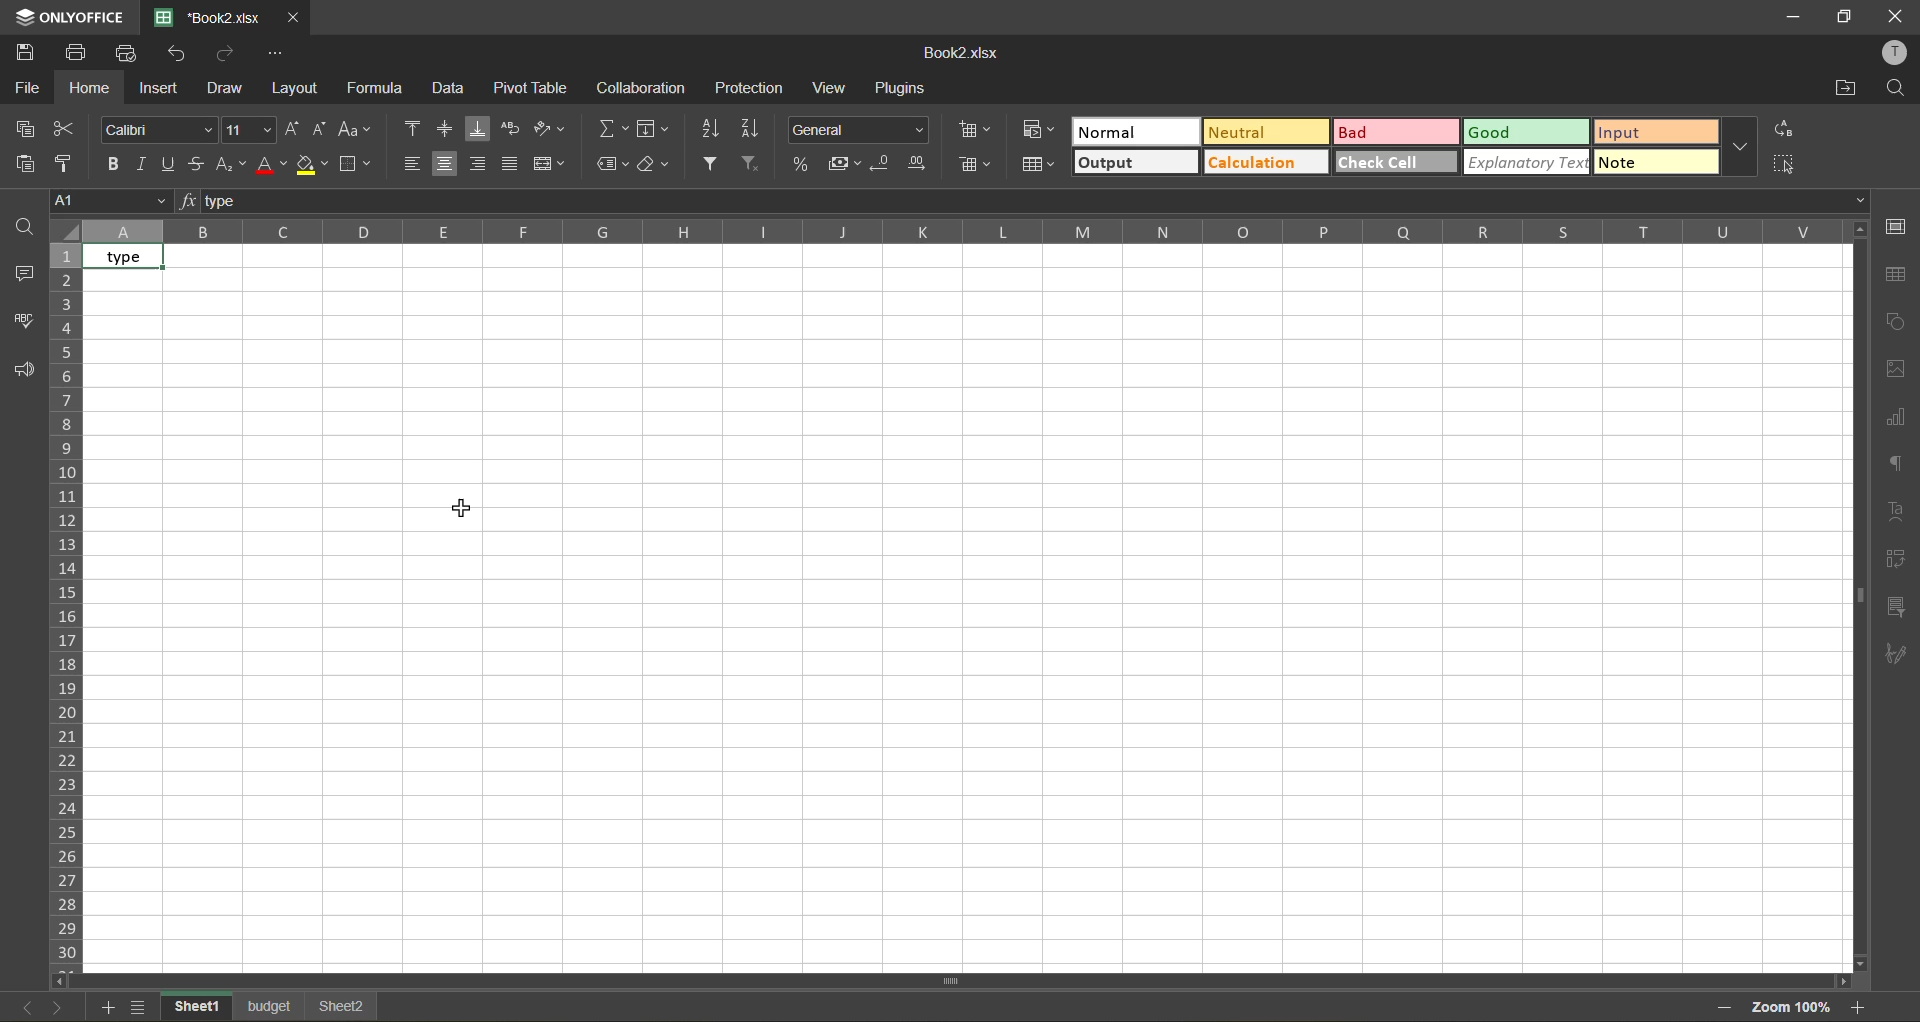 This screenshot has height=1022, width=1920. What do you see at coordinates (1795, 1009) in the screenshot?
I see `zoom factor` at bounding box center [1795, 1009].